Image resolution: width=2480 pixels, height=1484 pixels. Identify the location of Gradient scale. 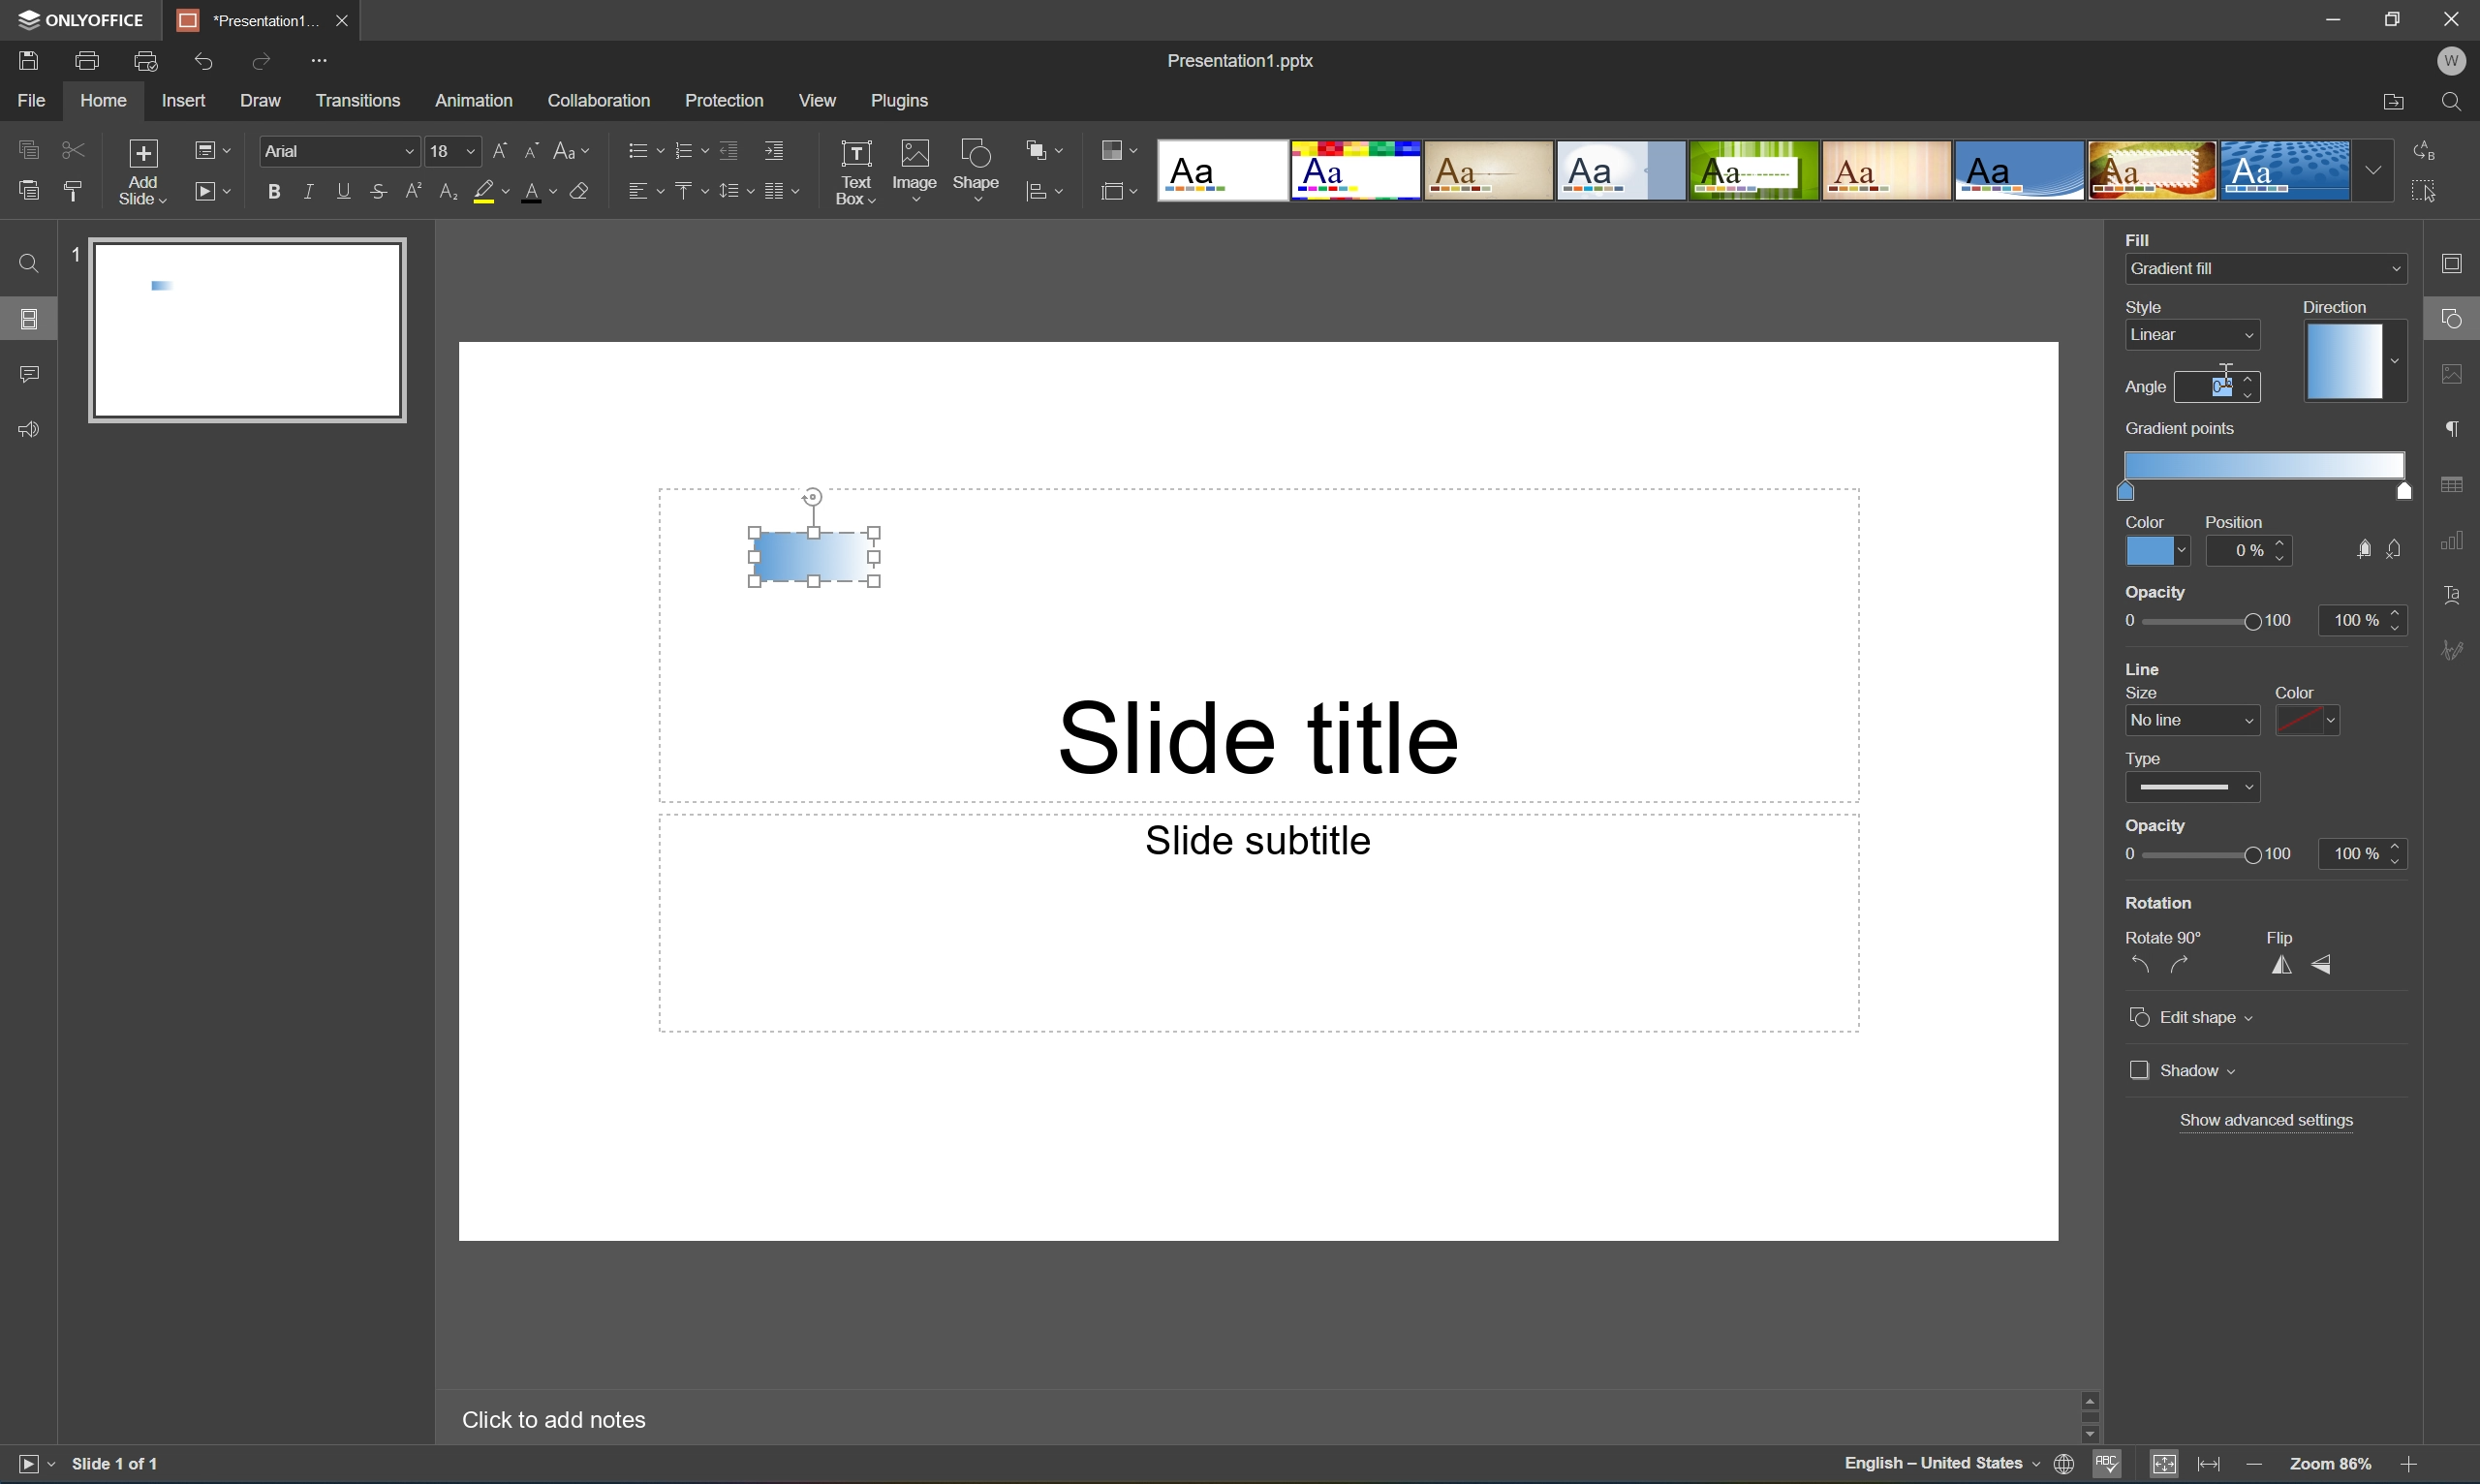
(2268, 465).